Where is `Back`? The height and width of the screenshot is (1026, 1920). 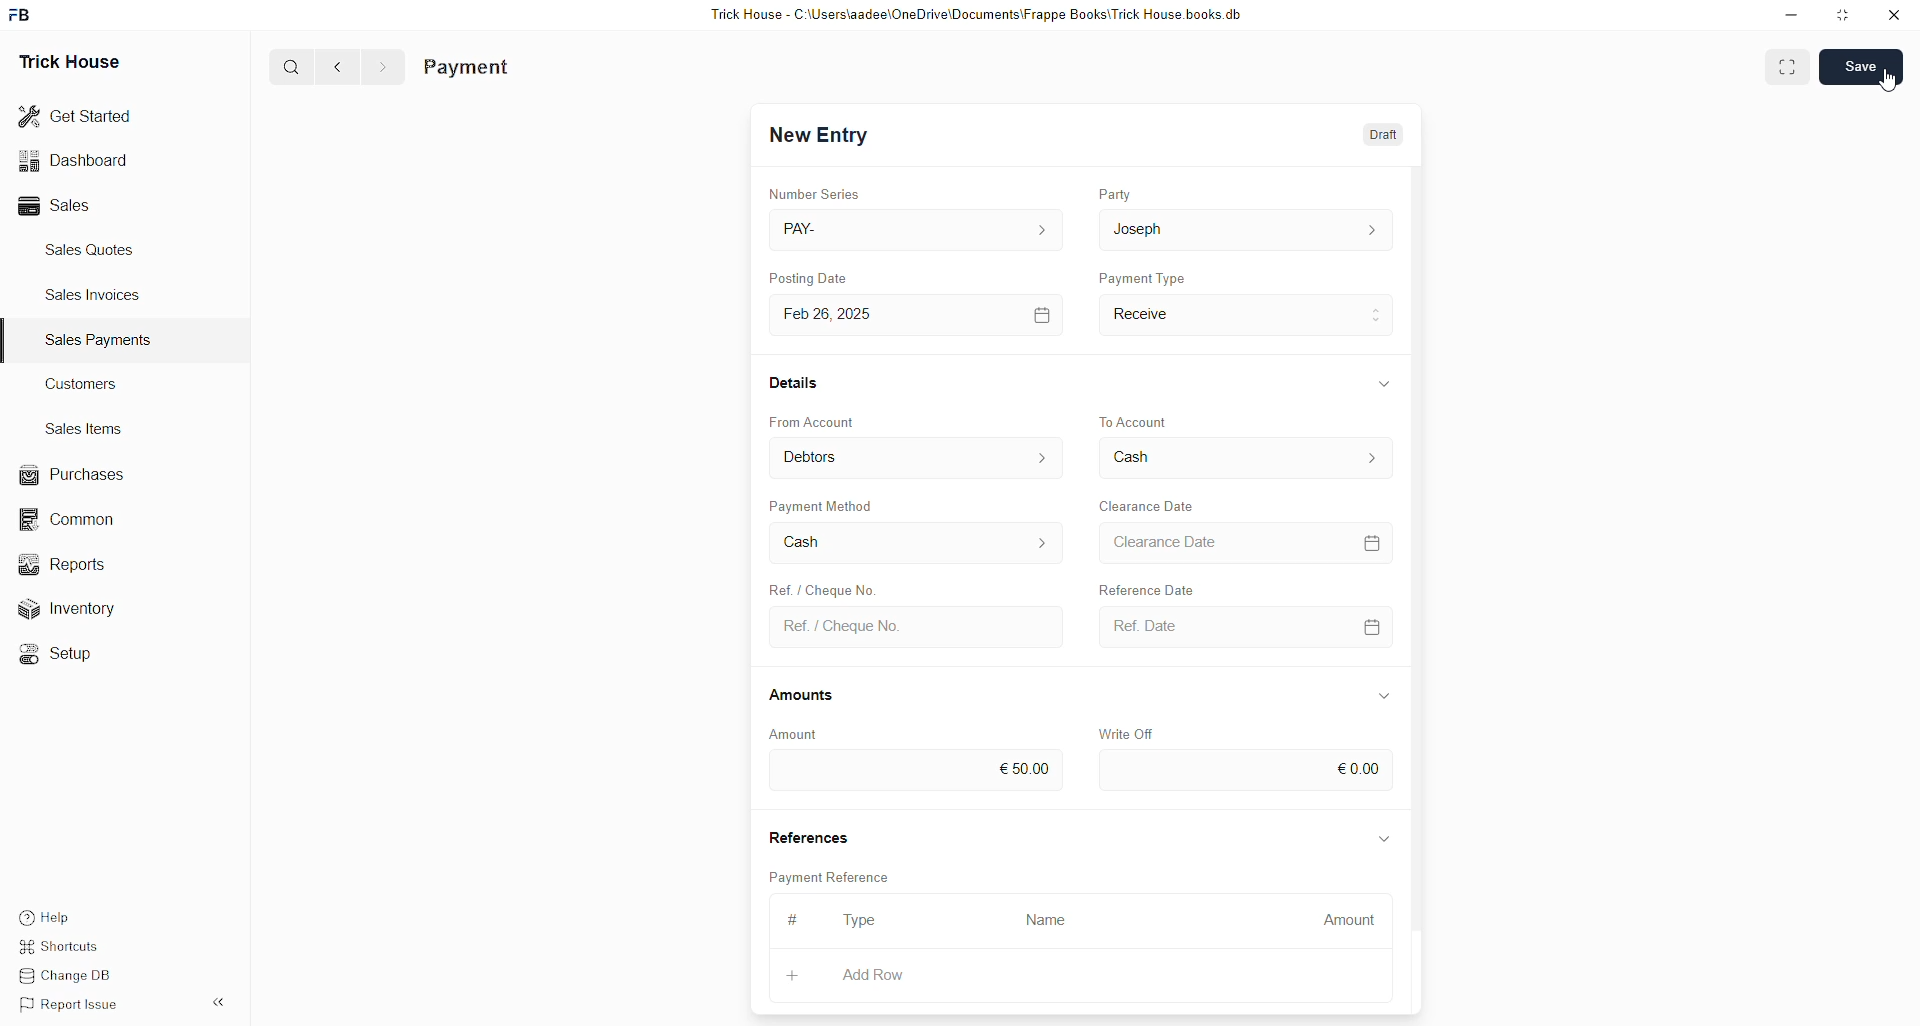 Back is located at coordinates (338, 68).